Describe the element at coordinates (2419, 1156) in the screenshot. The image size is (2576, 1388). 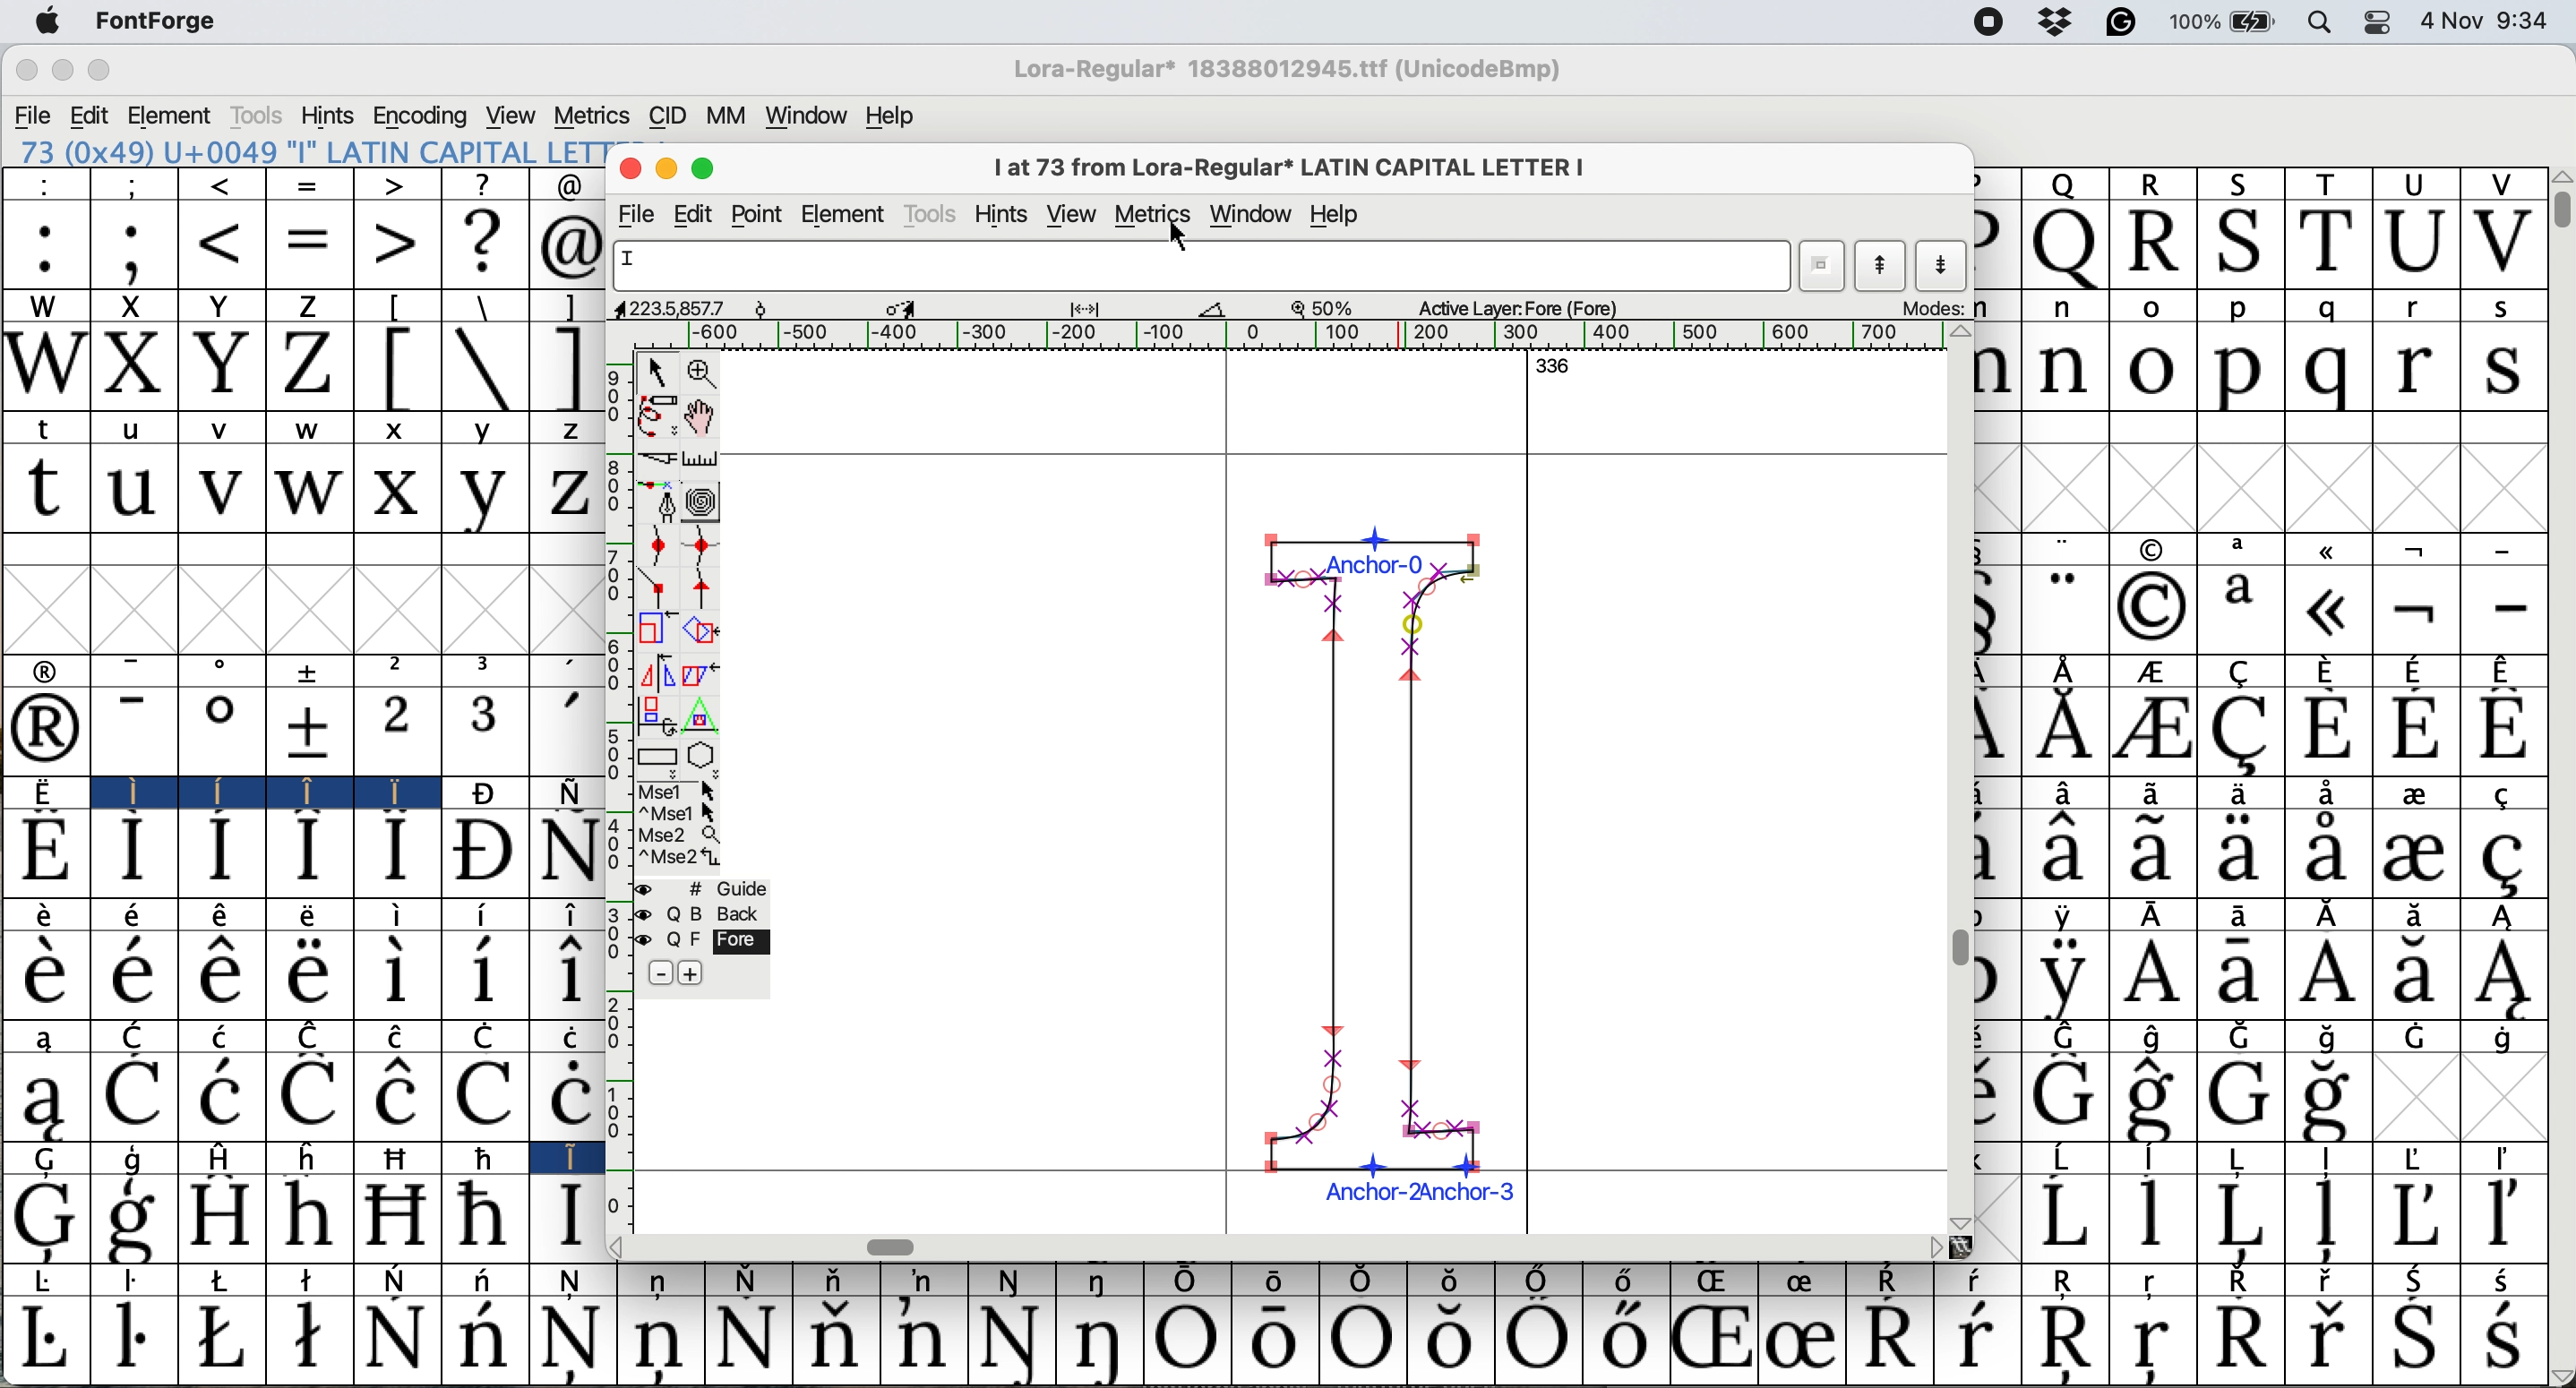
I see `Symbol` at that location.